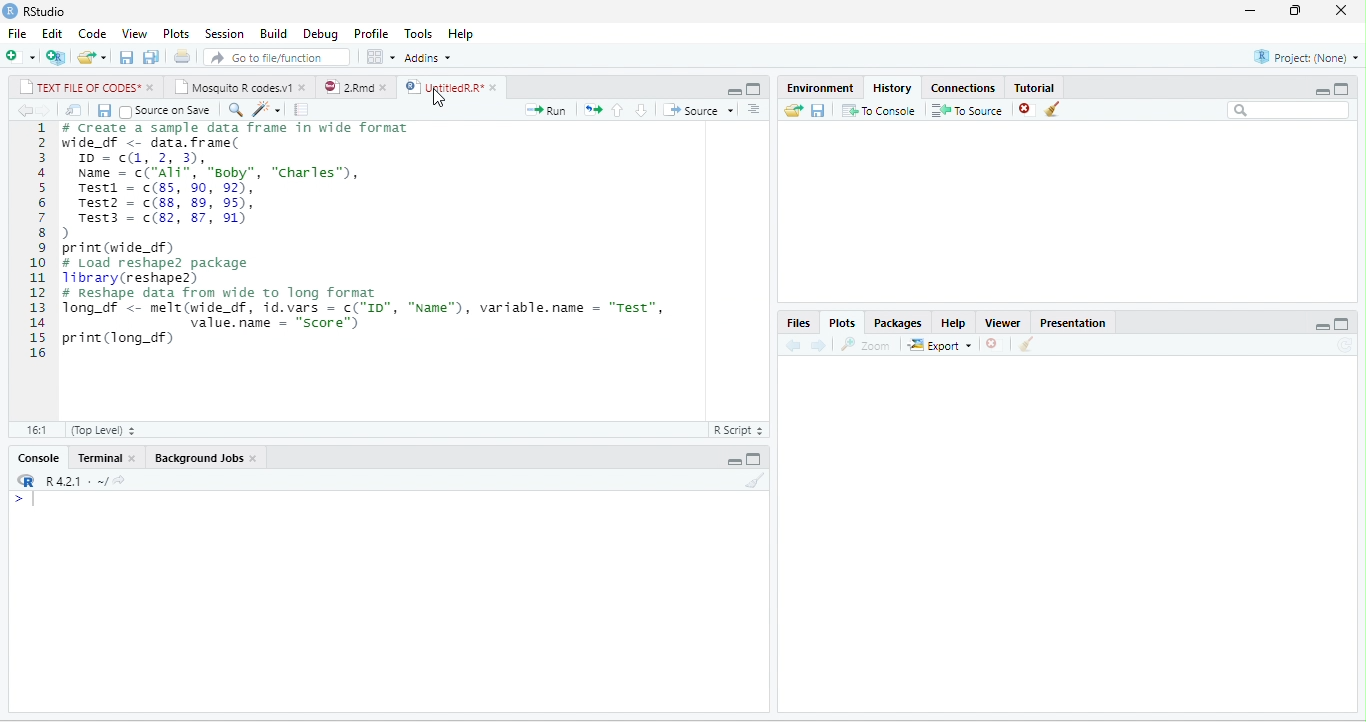 Image resolution: width=1366 pixels, height=722 pixels. I want to click on search, so click(235, 110).